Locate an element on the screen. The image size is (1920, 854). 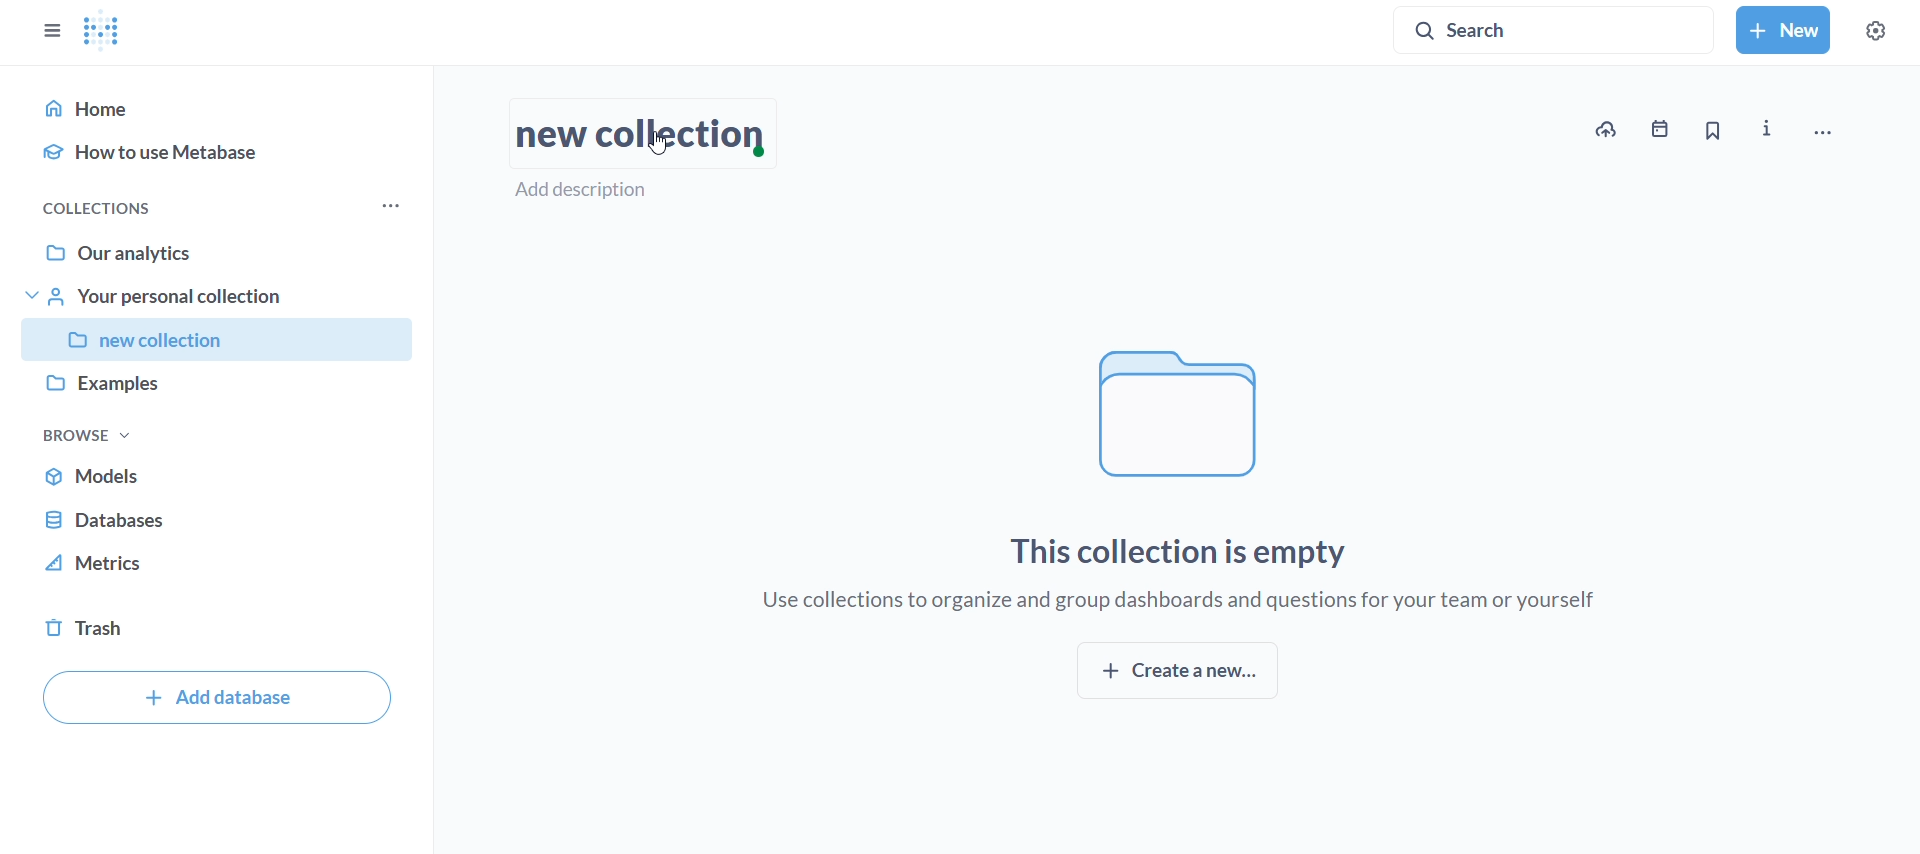
close sidebar is located at coordinates (44, 26).